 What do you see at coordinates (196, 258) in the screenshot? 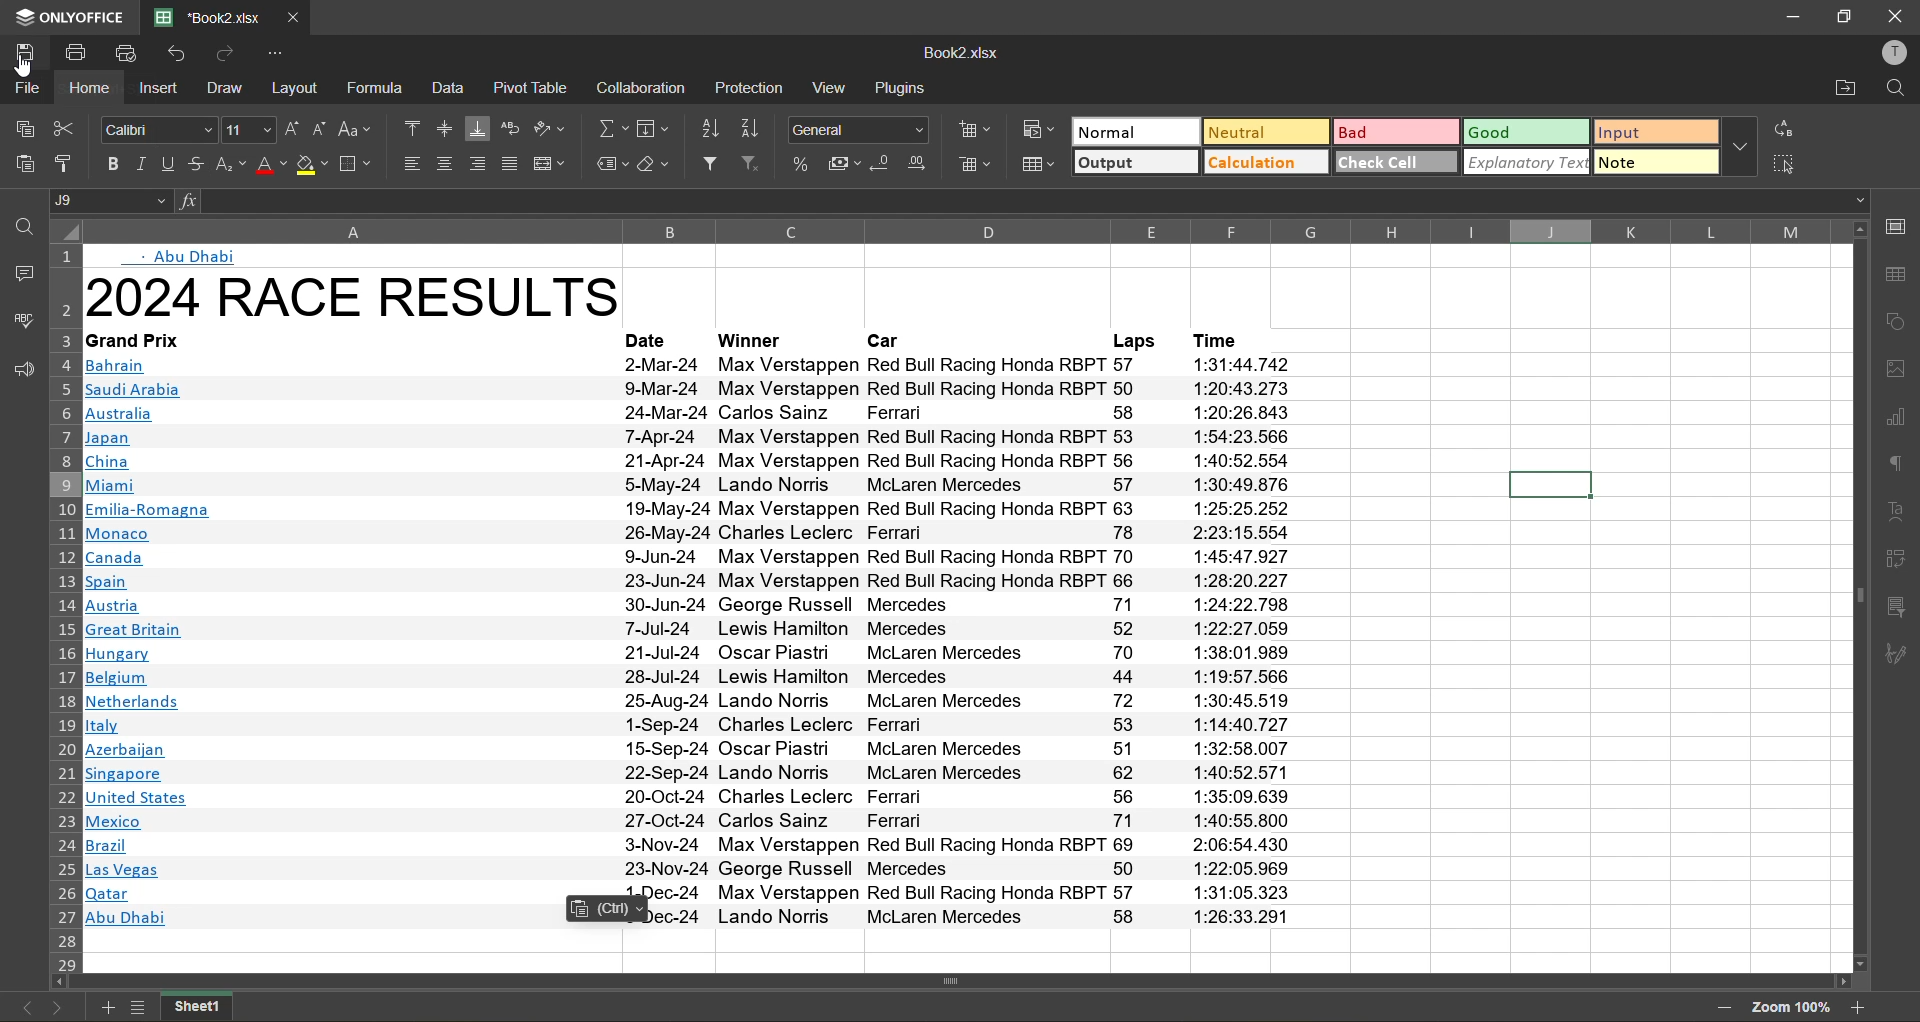
I see `abu dhabi` at bounding box center [196, 258].